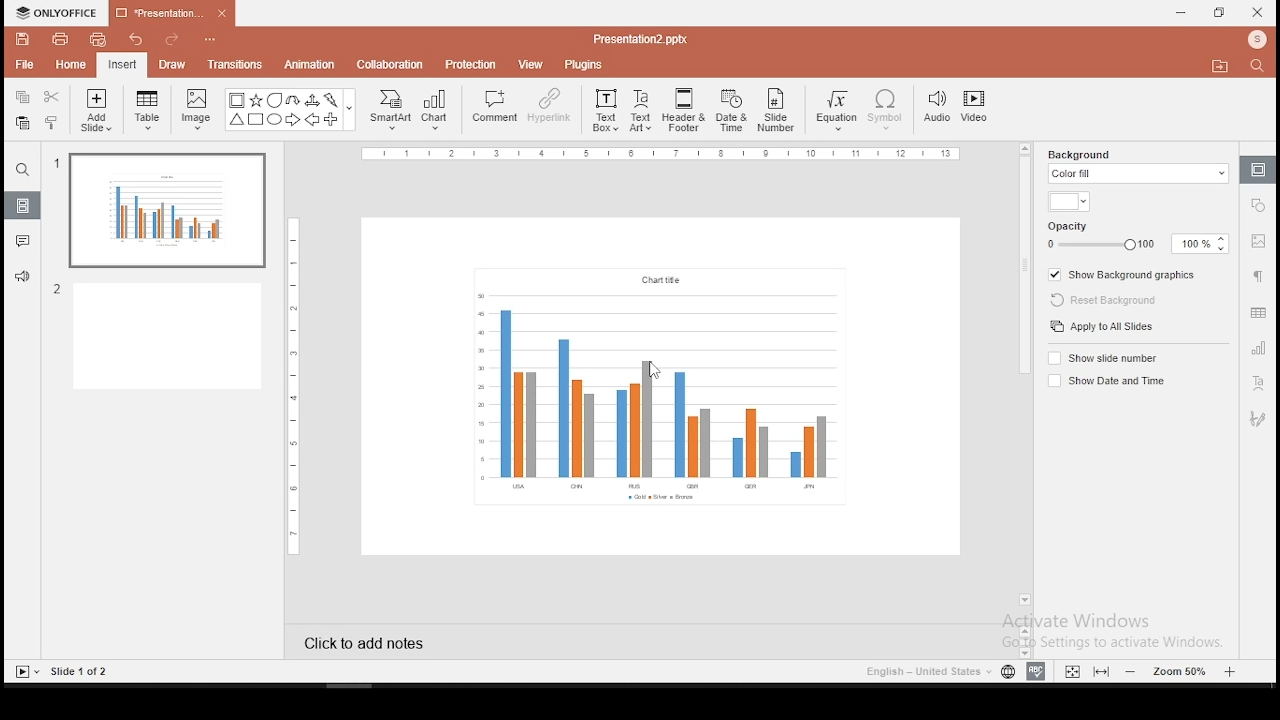 Image resolution: width=1280 pixels, height=720 pixels. What do you see at coordinates (643, 109) in the screenshot?
I see `text art` at bounding box center [643, 109].